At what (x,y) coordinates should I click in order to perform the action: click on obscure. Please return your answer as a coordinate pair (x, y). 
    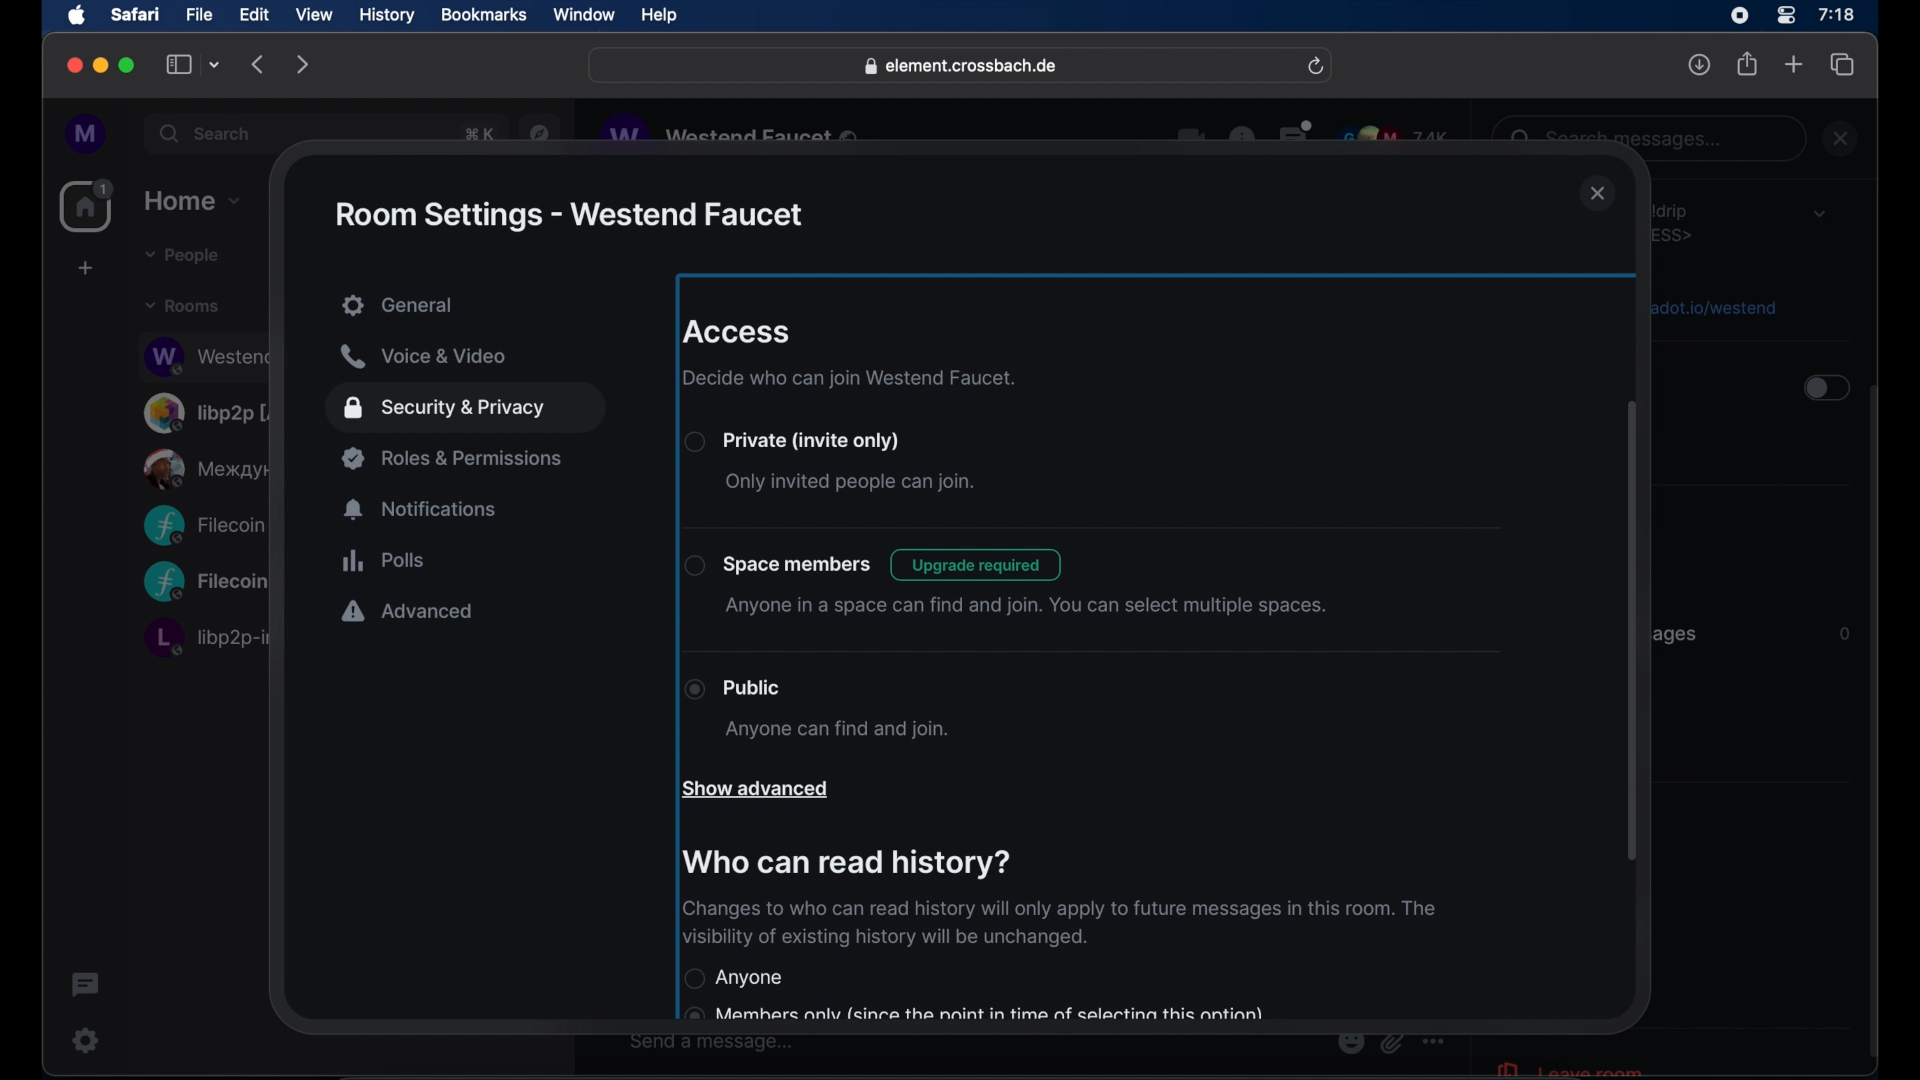
    Looking at the image, I should click on (209, 468).